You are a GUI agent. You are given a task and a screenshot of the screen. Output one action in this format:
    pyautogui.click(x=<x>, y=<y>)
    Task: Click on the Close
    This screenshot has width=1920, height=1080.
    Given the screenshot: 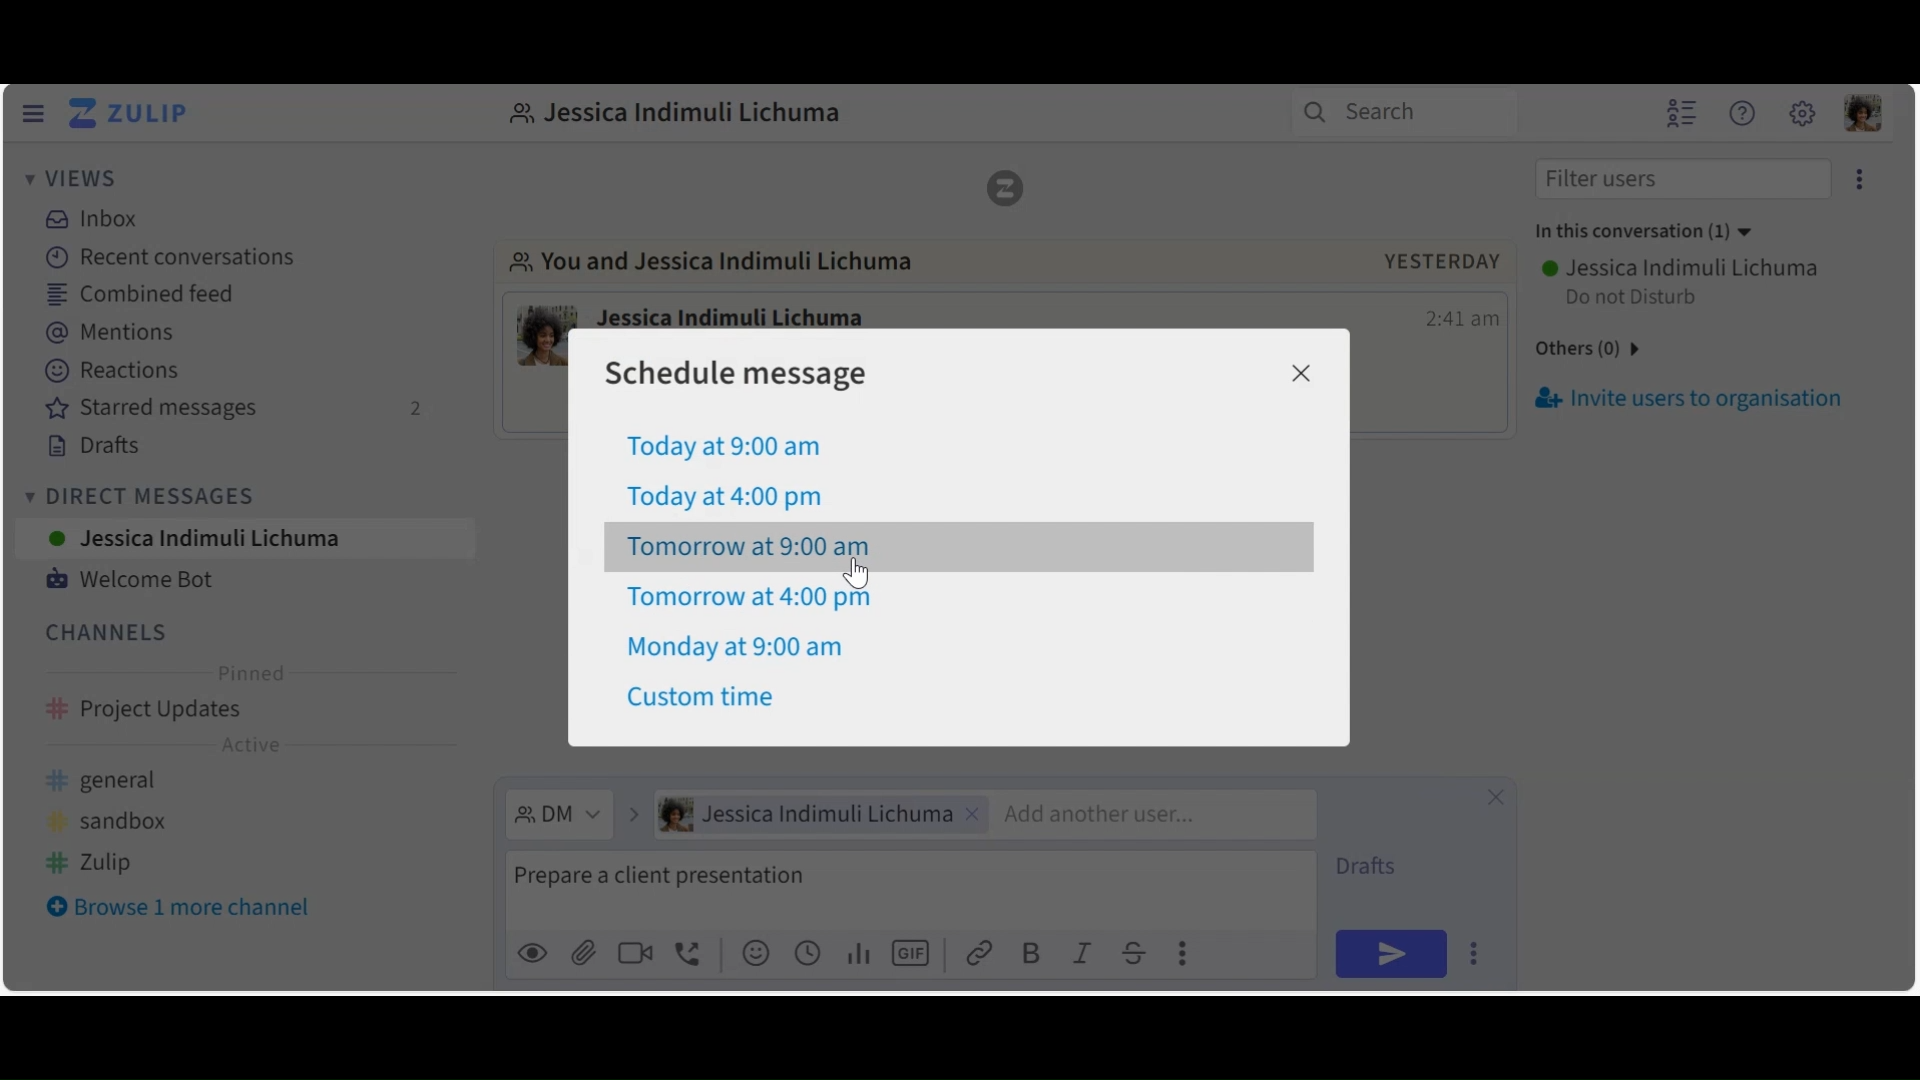 What is the action you would take?
    pyautogui.click(x=1495, y=795)
    